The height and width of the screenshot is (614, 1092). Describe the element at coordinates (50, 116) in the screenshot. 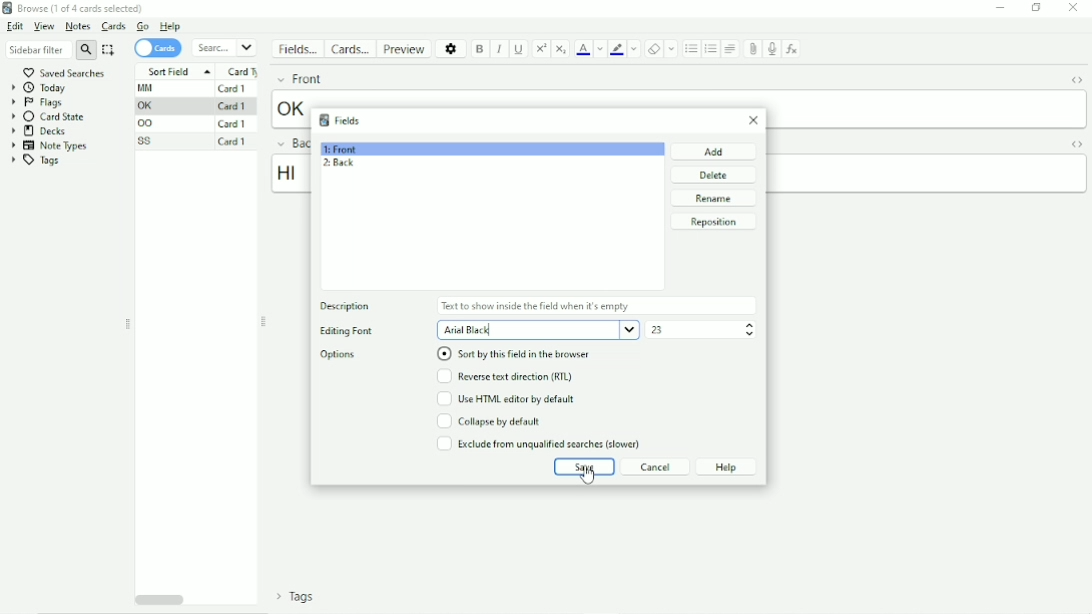

I see `Card state` at that location.